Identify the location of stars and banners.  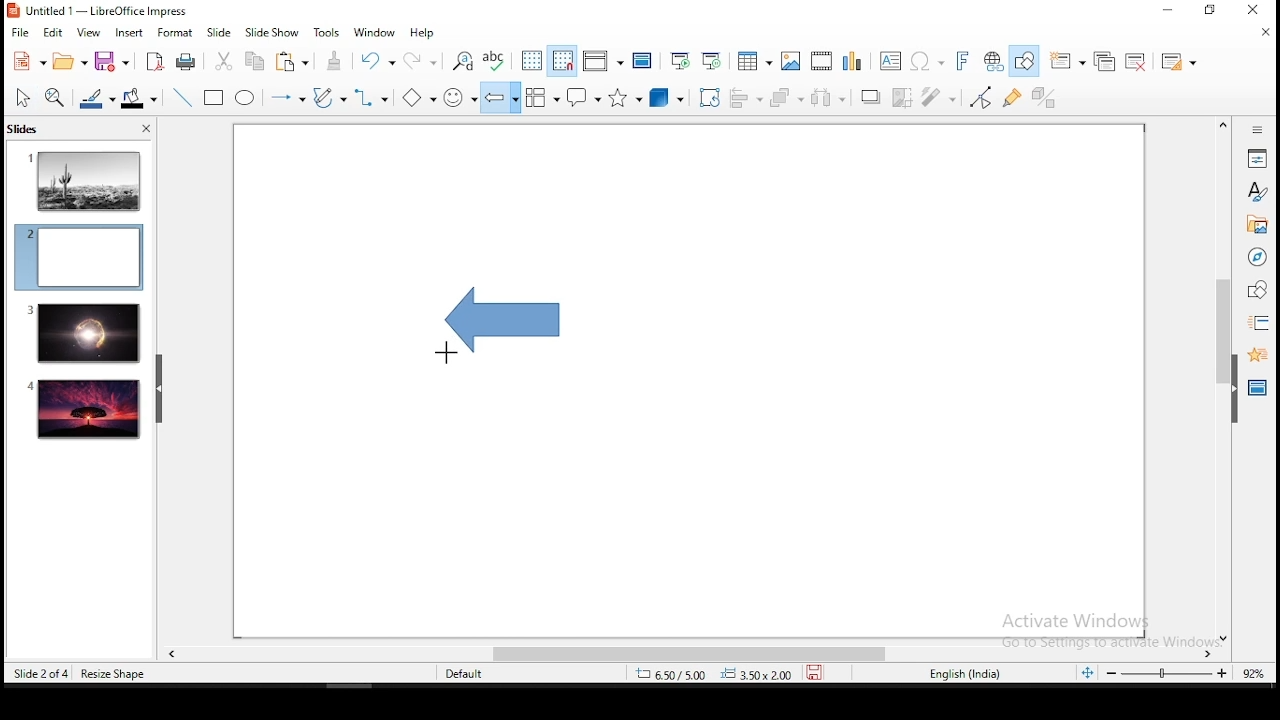
(624, 97).